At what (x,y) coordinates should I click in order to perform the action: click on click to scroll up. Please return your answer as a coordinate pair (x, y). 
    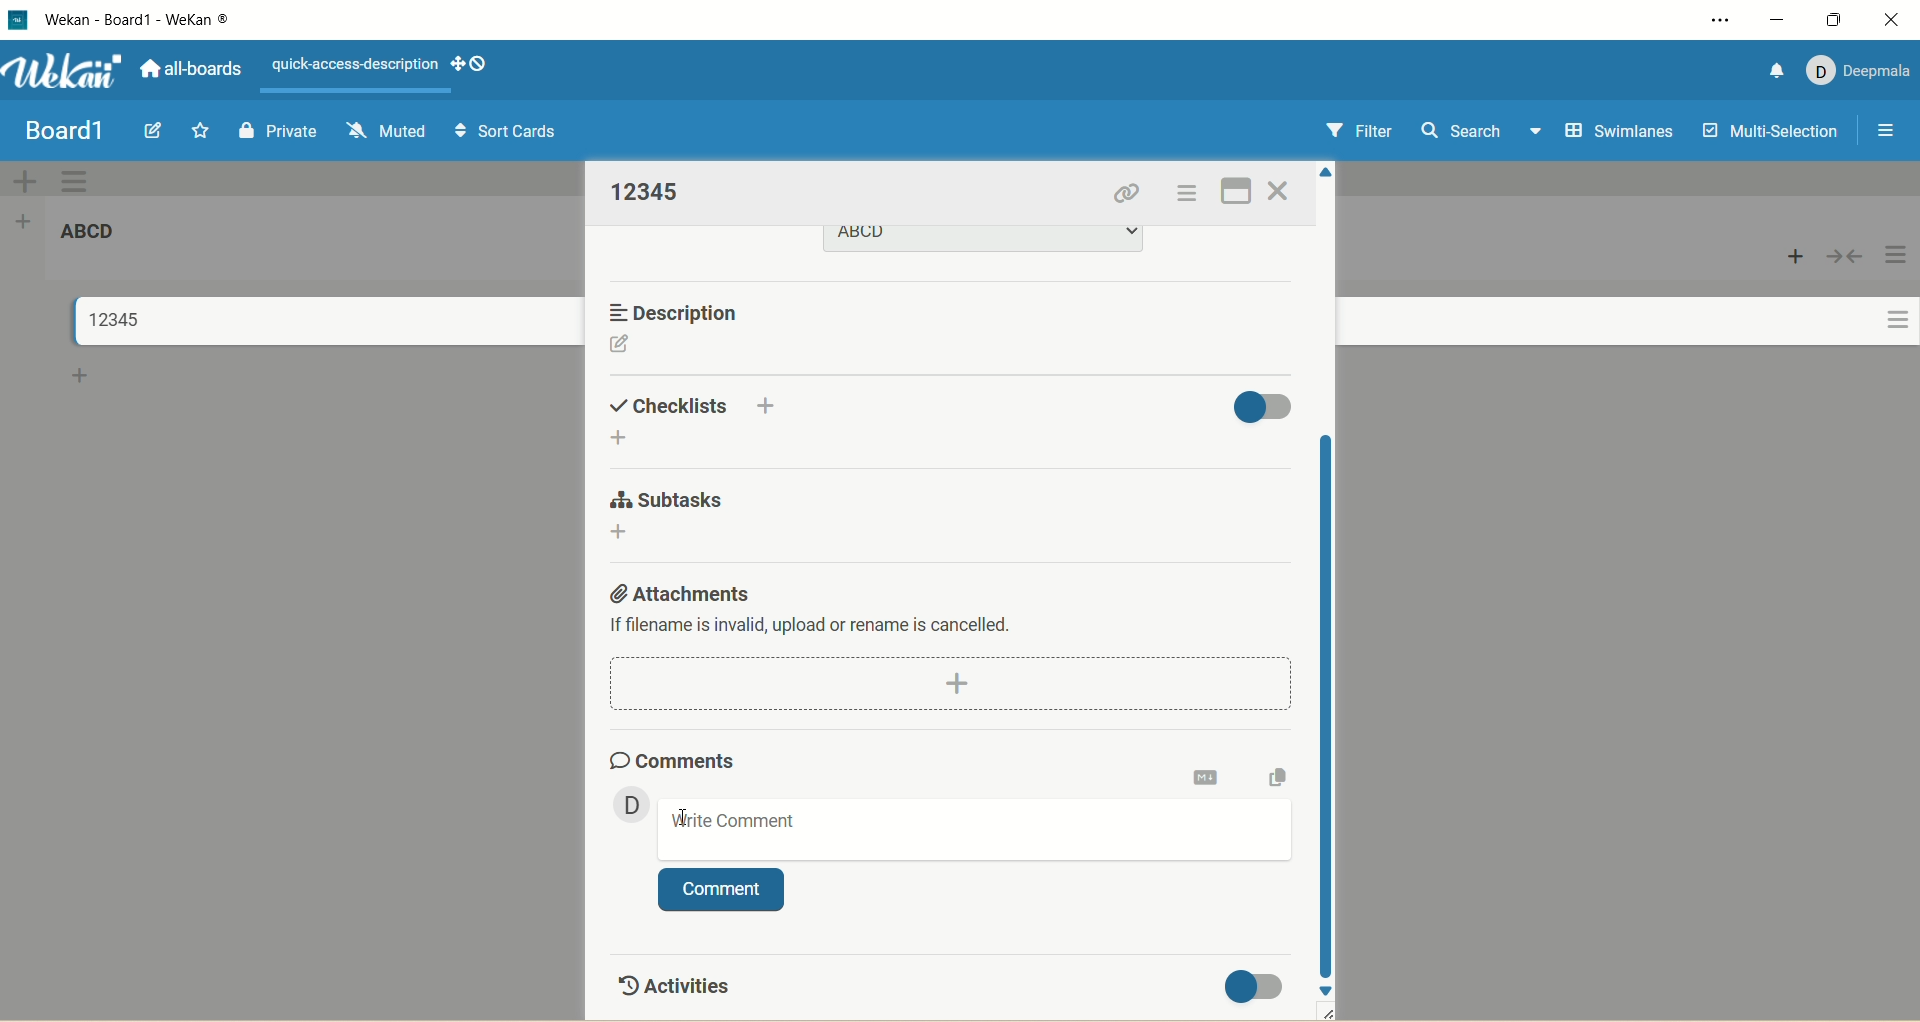
    Looking at the image, I should click on (1329, 169).